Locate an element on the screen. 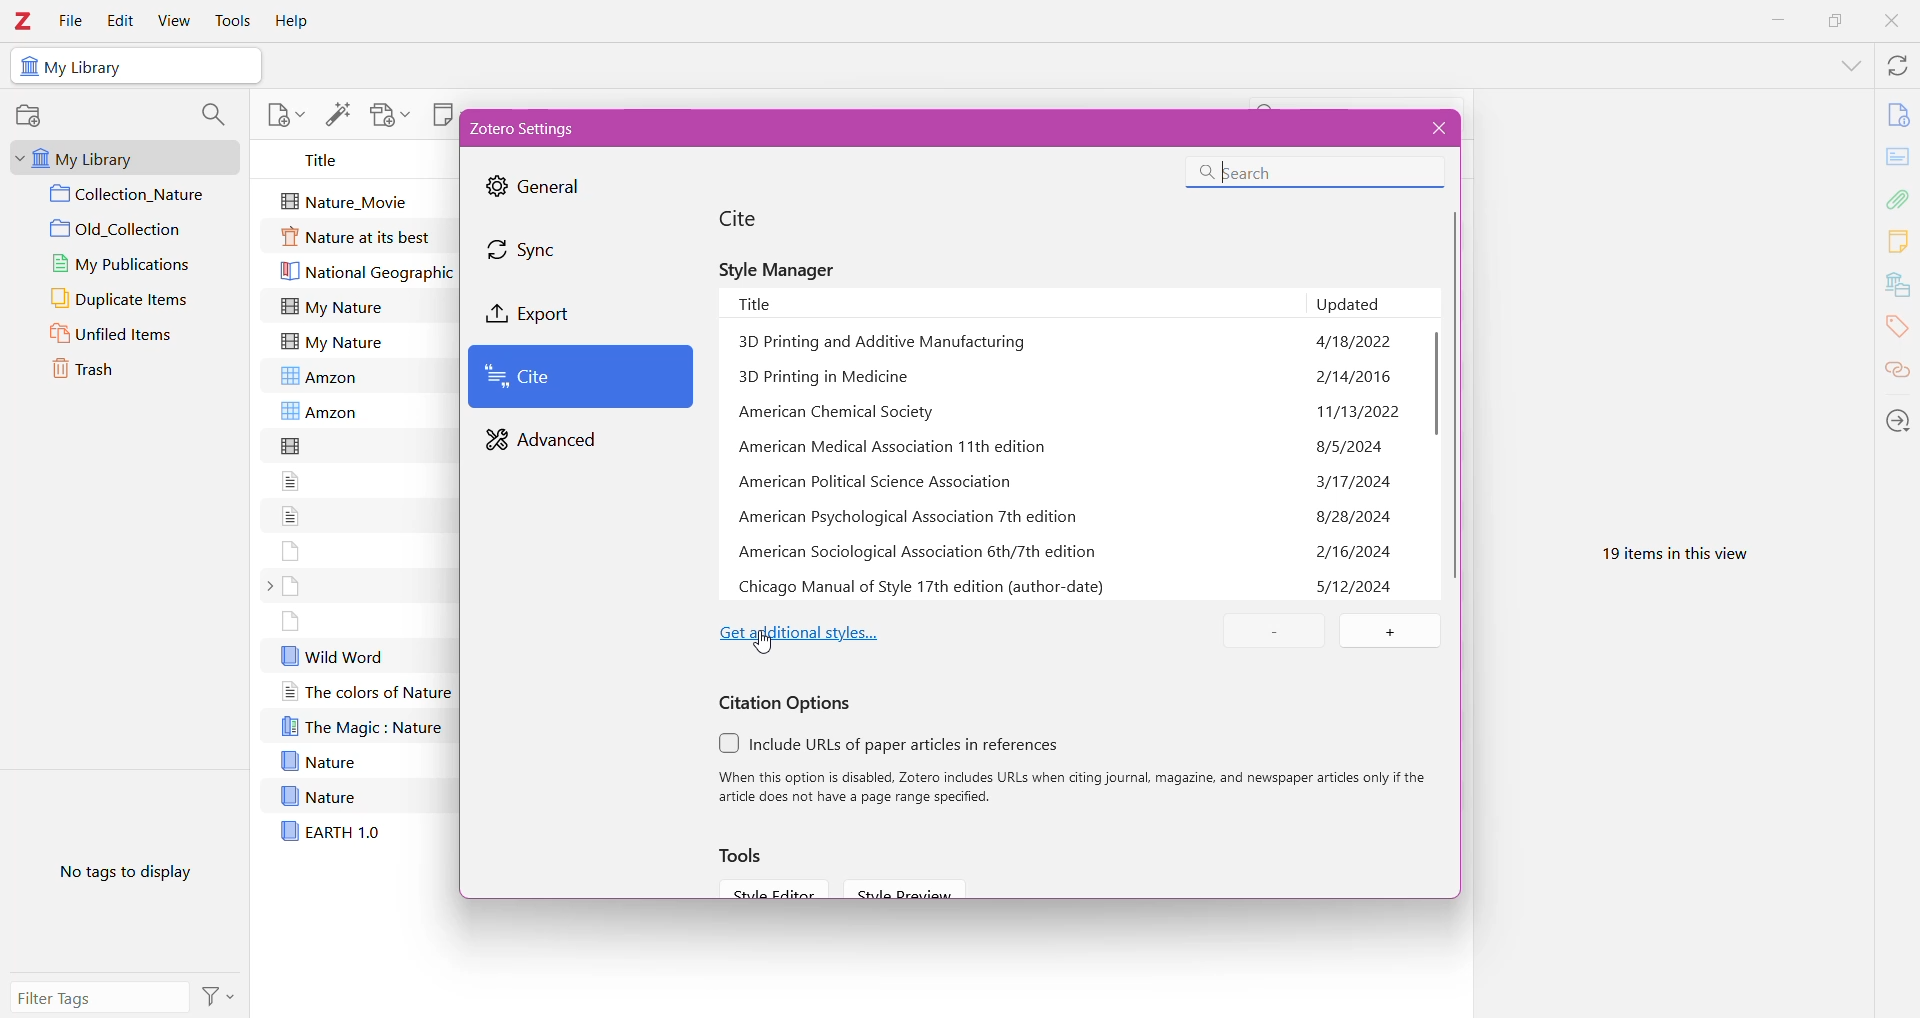  Duplicate Items is located at coordinates (132, 300).